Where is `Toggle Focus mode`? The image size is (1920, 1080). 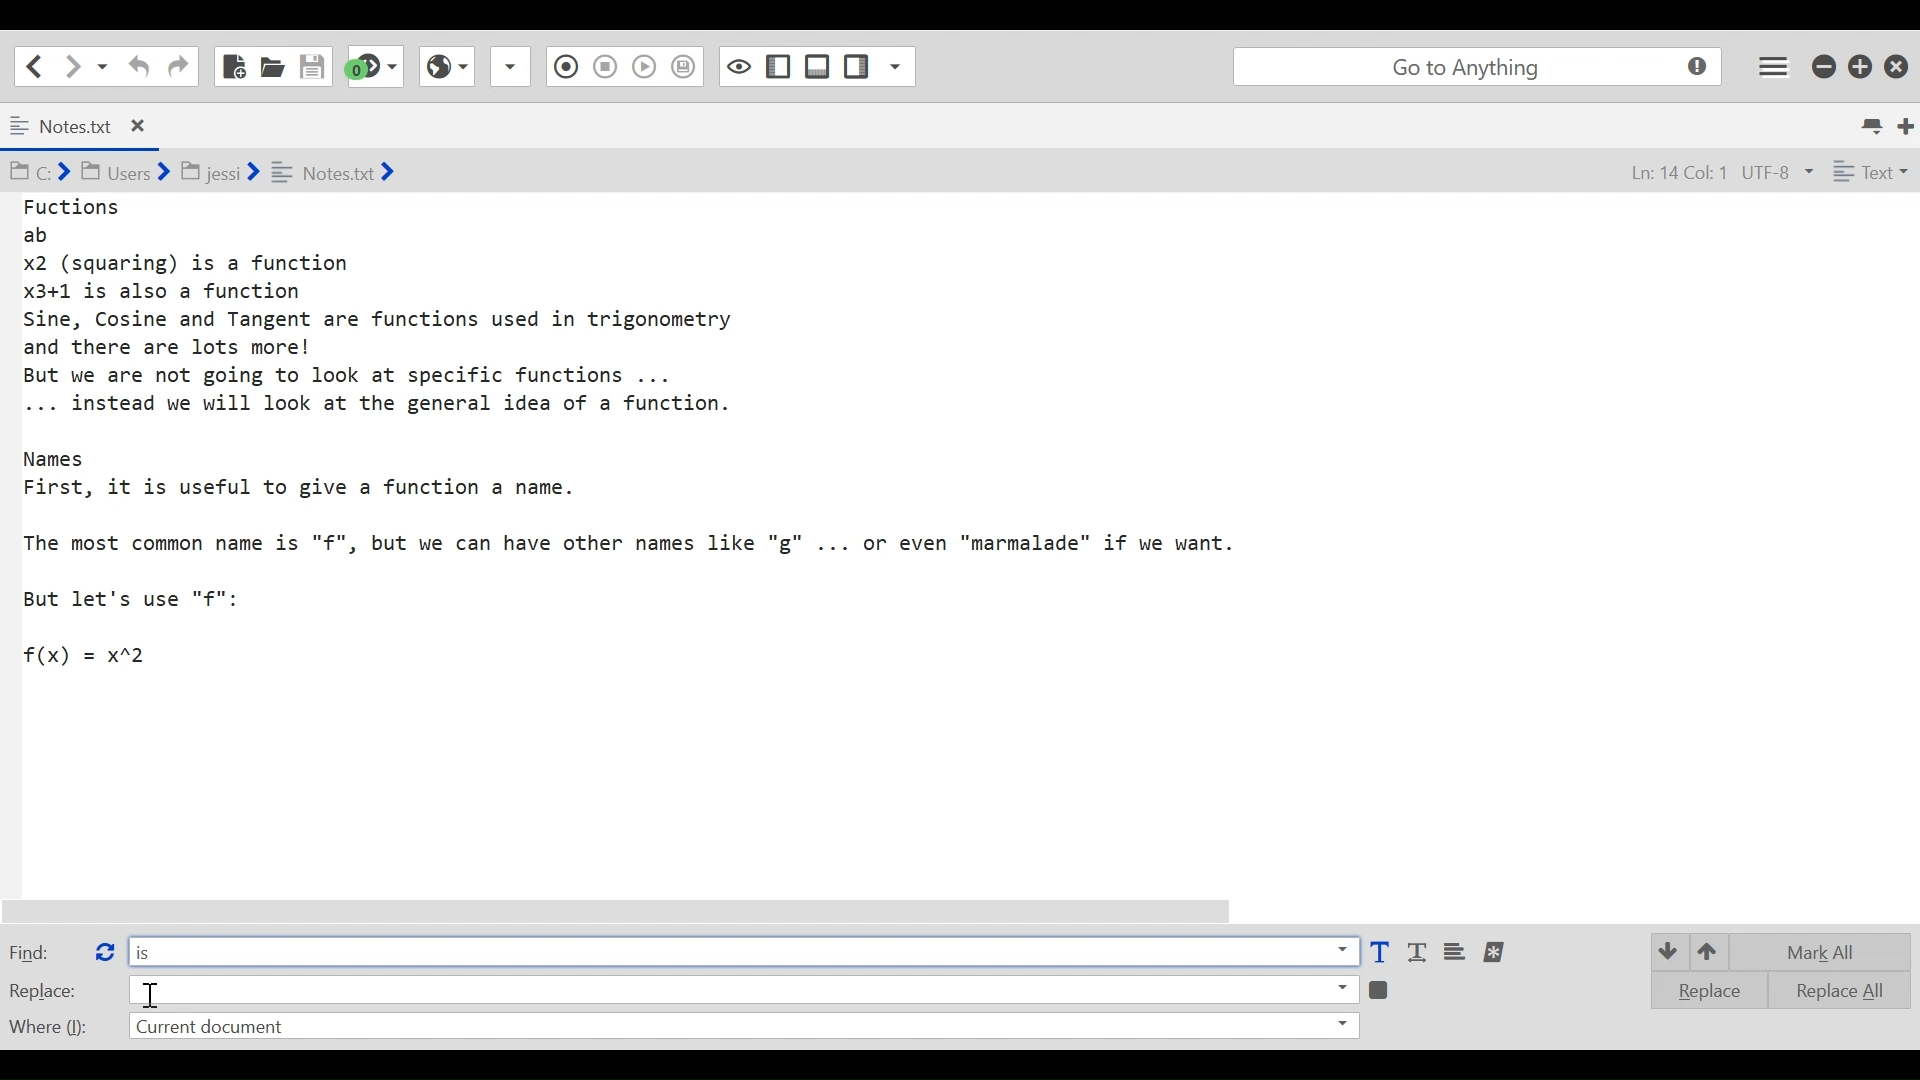 Toggle Focus mode is located at coordinates (686, 67).